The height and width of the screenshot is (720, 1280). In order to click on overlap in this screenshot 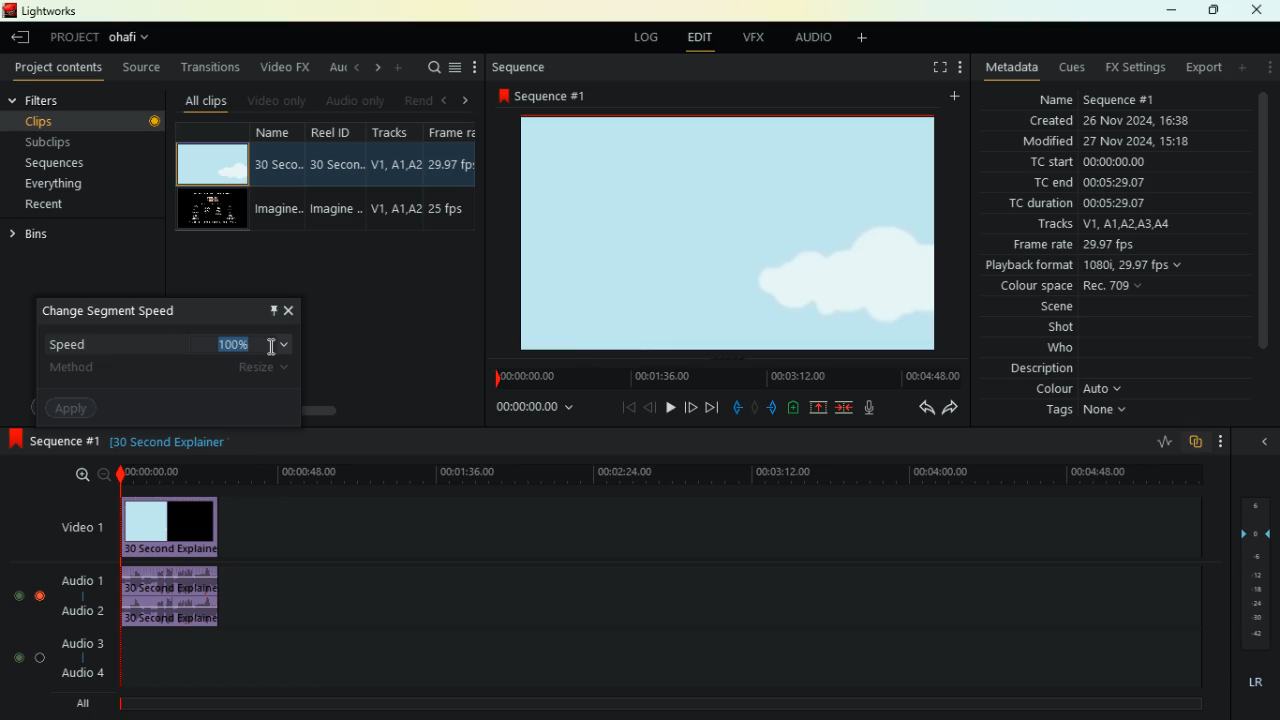, I will do `click(1194, 442)`.